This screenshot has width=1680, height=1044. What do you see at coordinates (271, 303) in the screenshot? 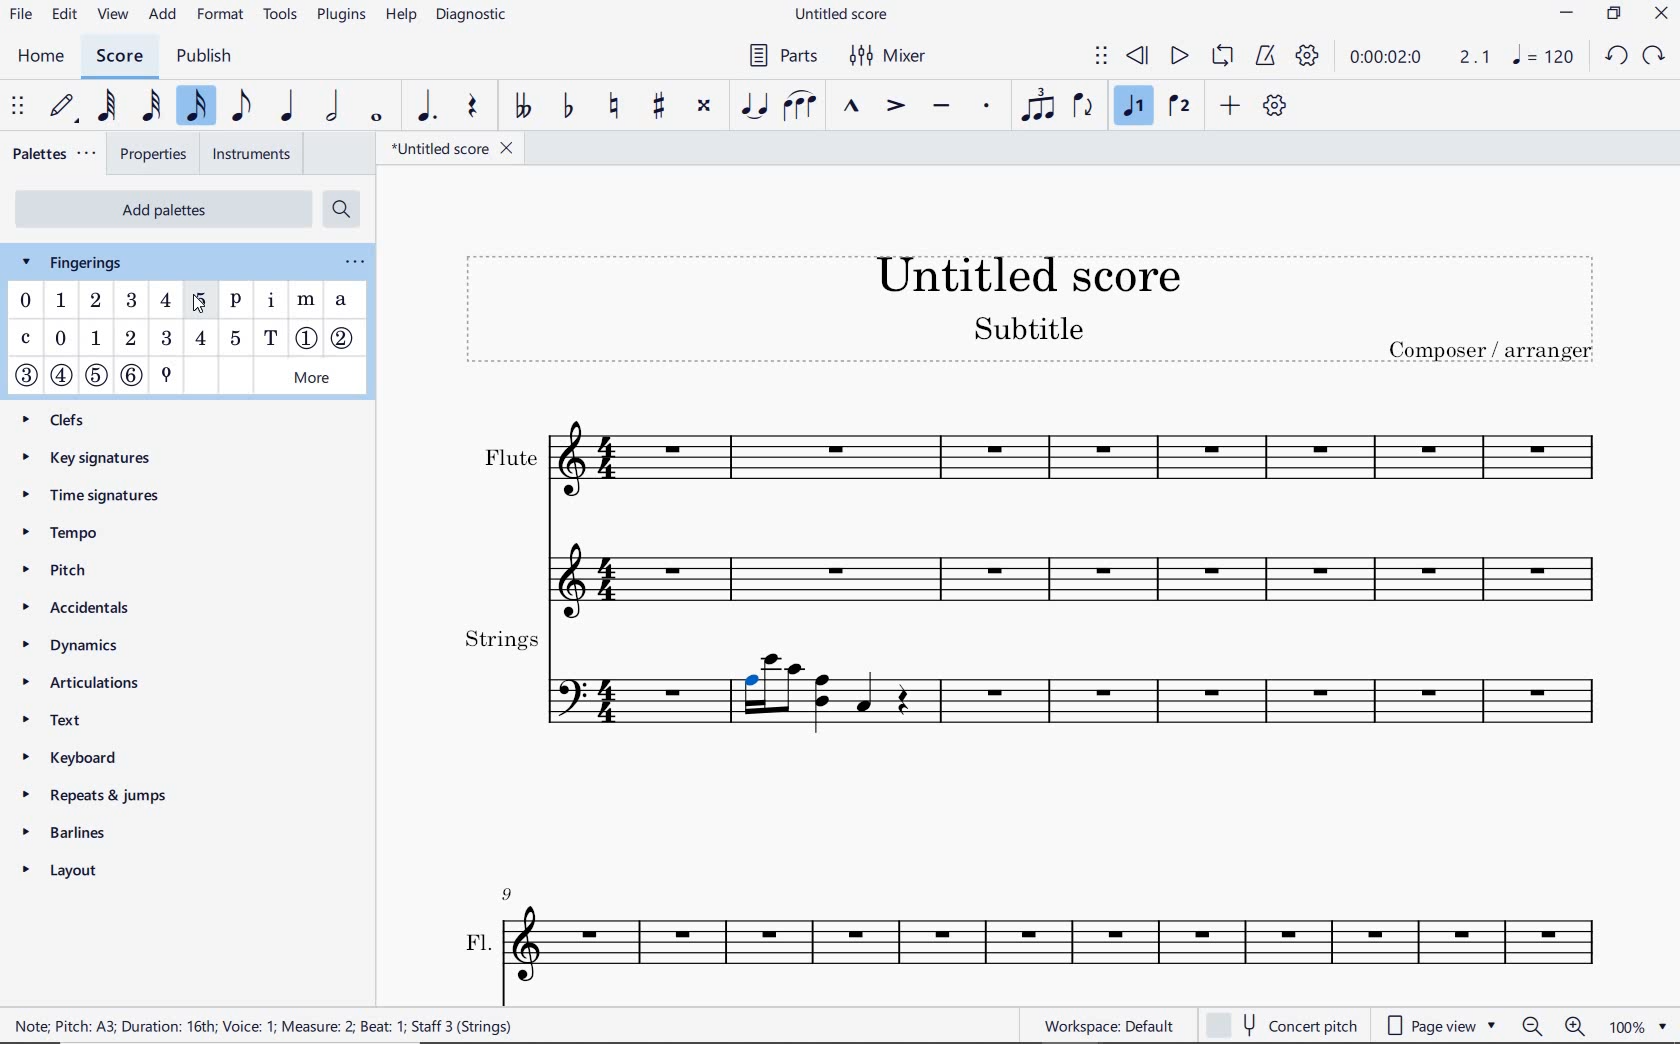
I see `RH GUITAR FINGERING I` at bounding box center [271, 303].